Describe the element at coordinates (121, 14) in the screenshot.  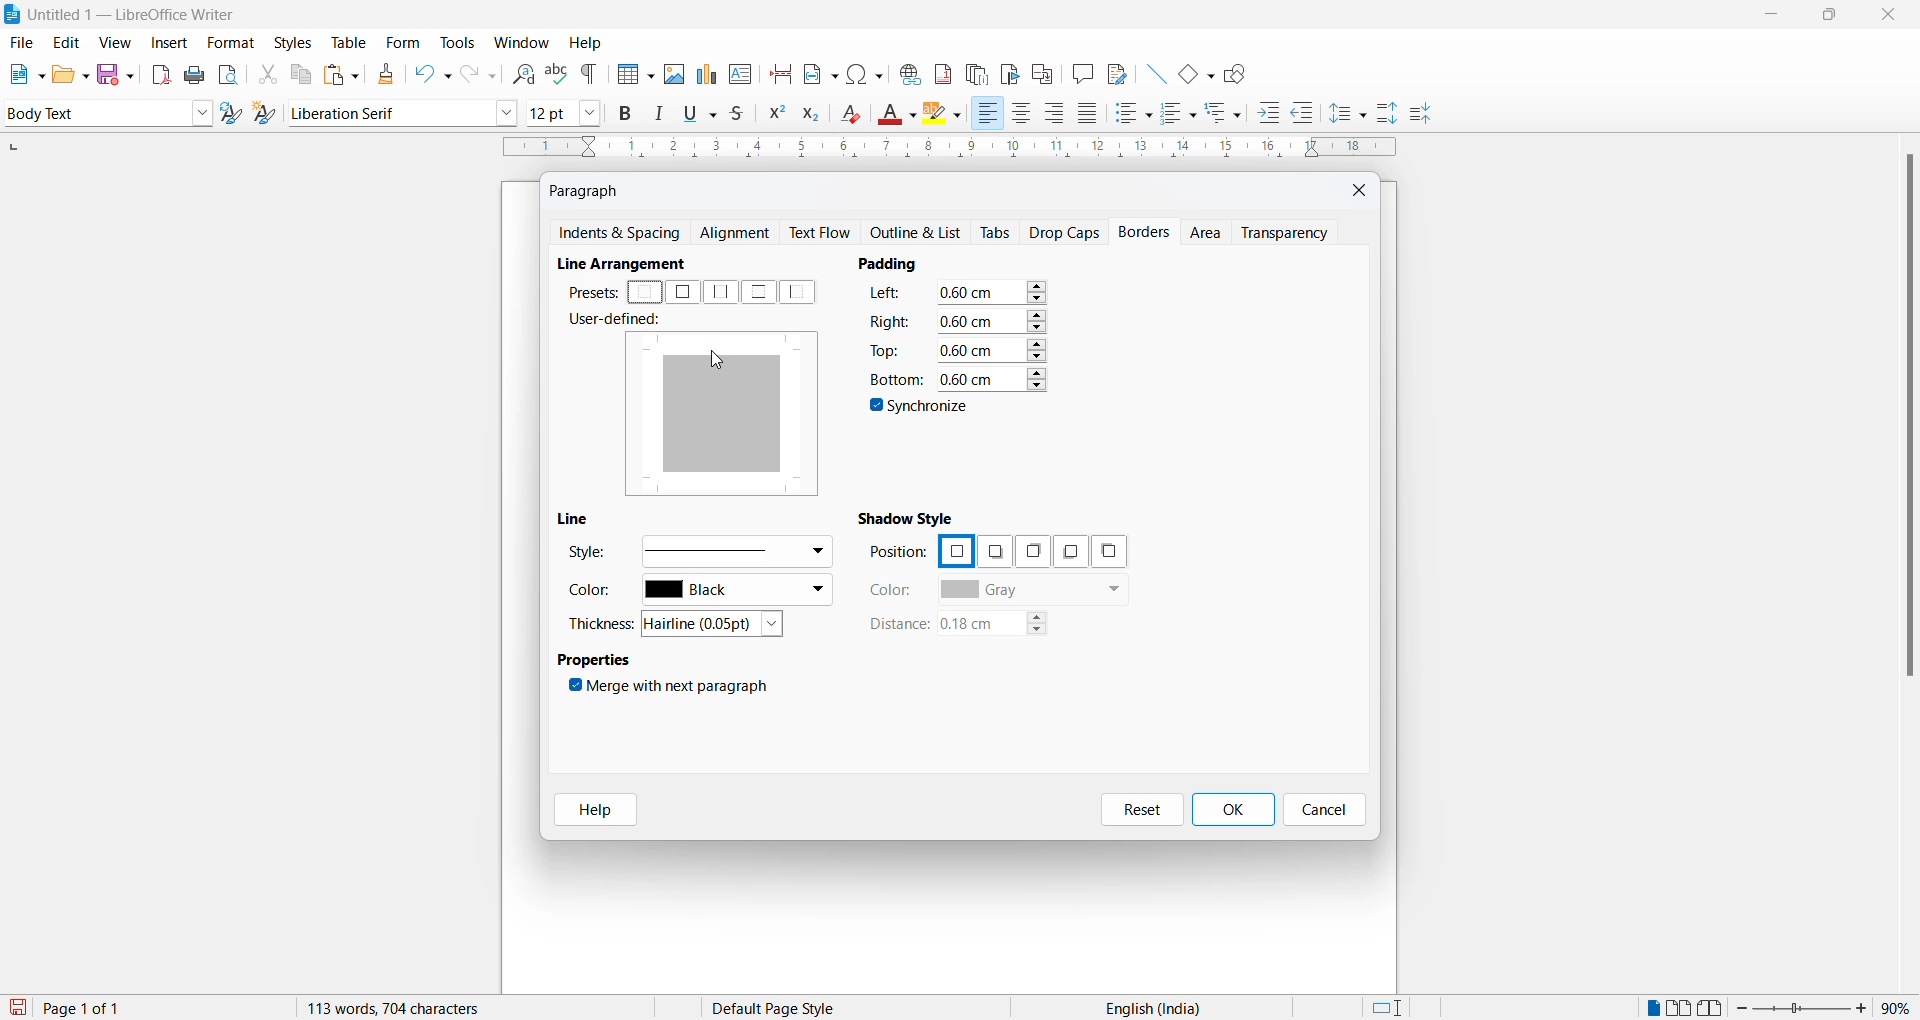
I see `file title` at that location.